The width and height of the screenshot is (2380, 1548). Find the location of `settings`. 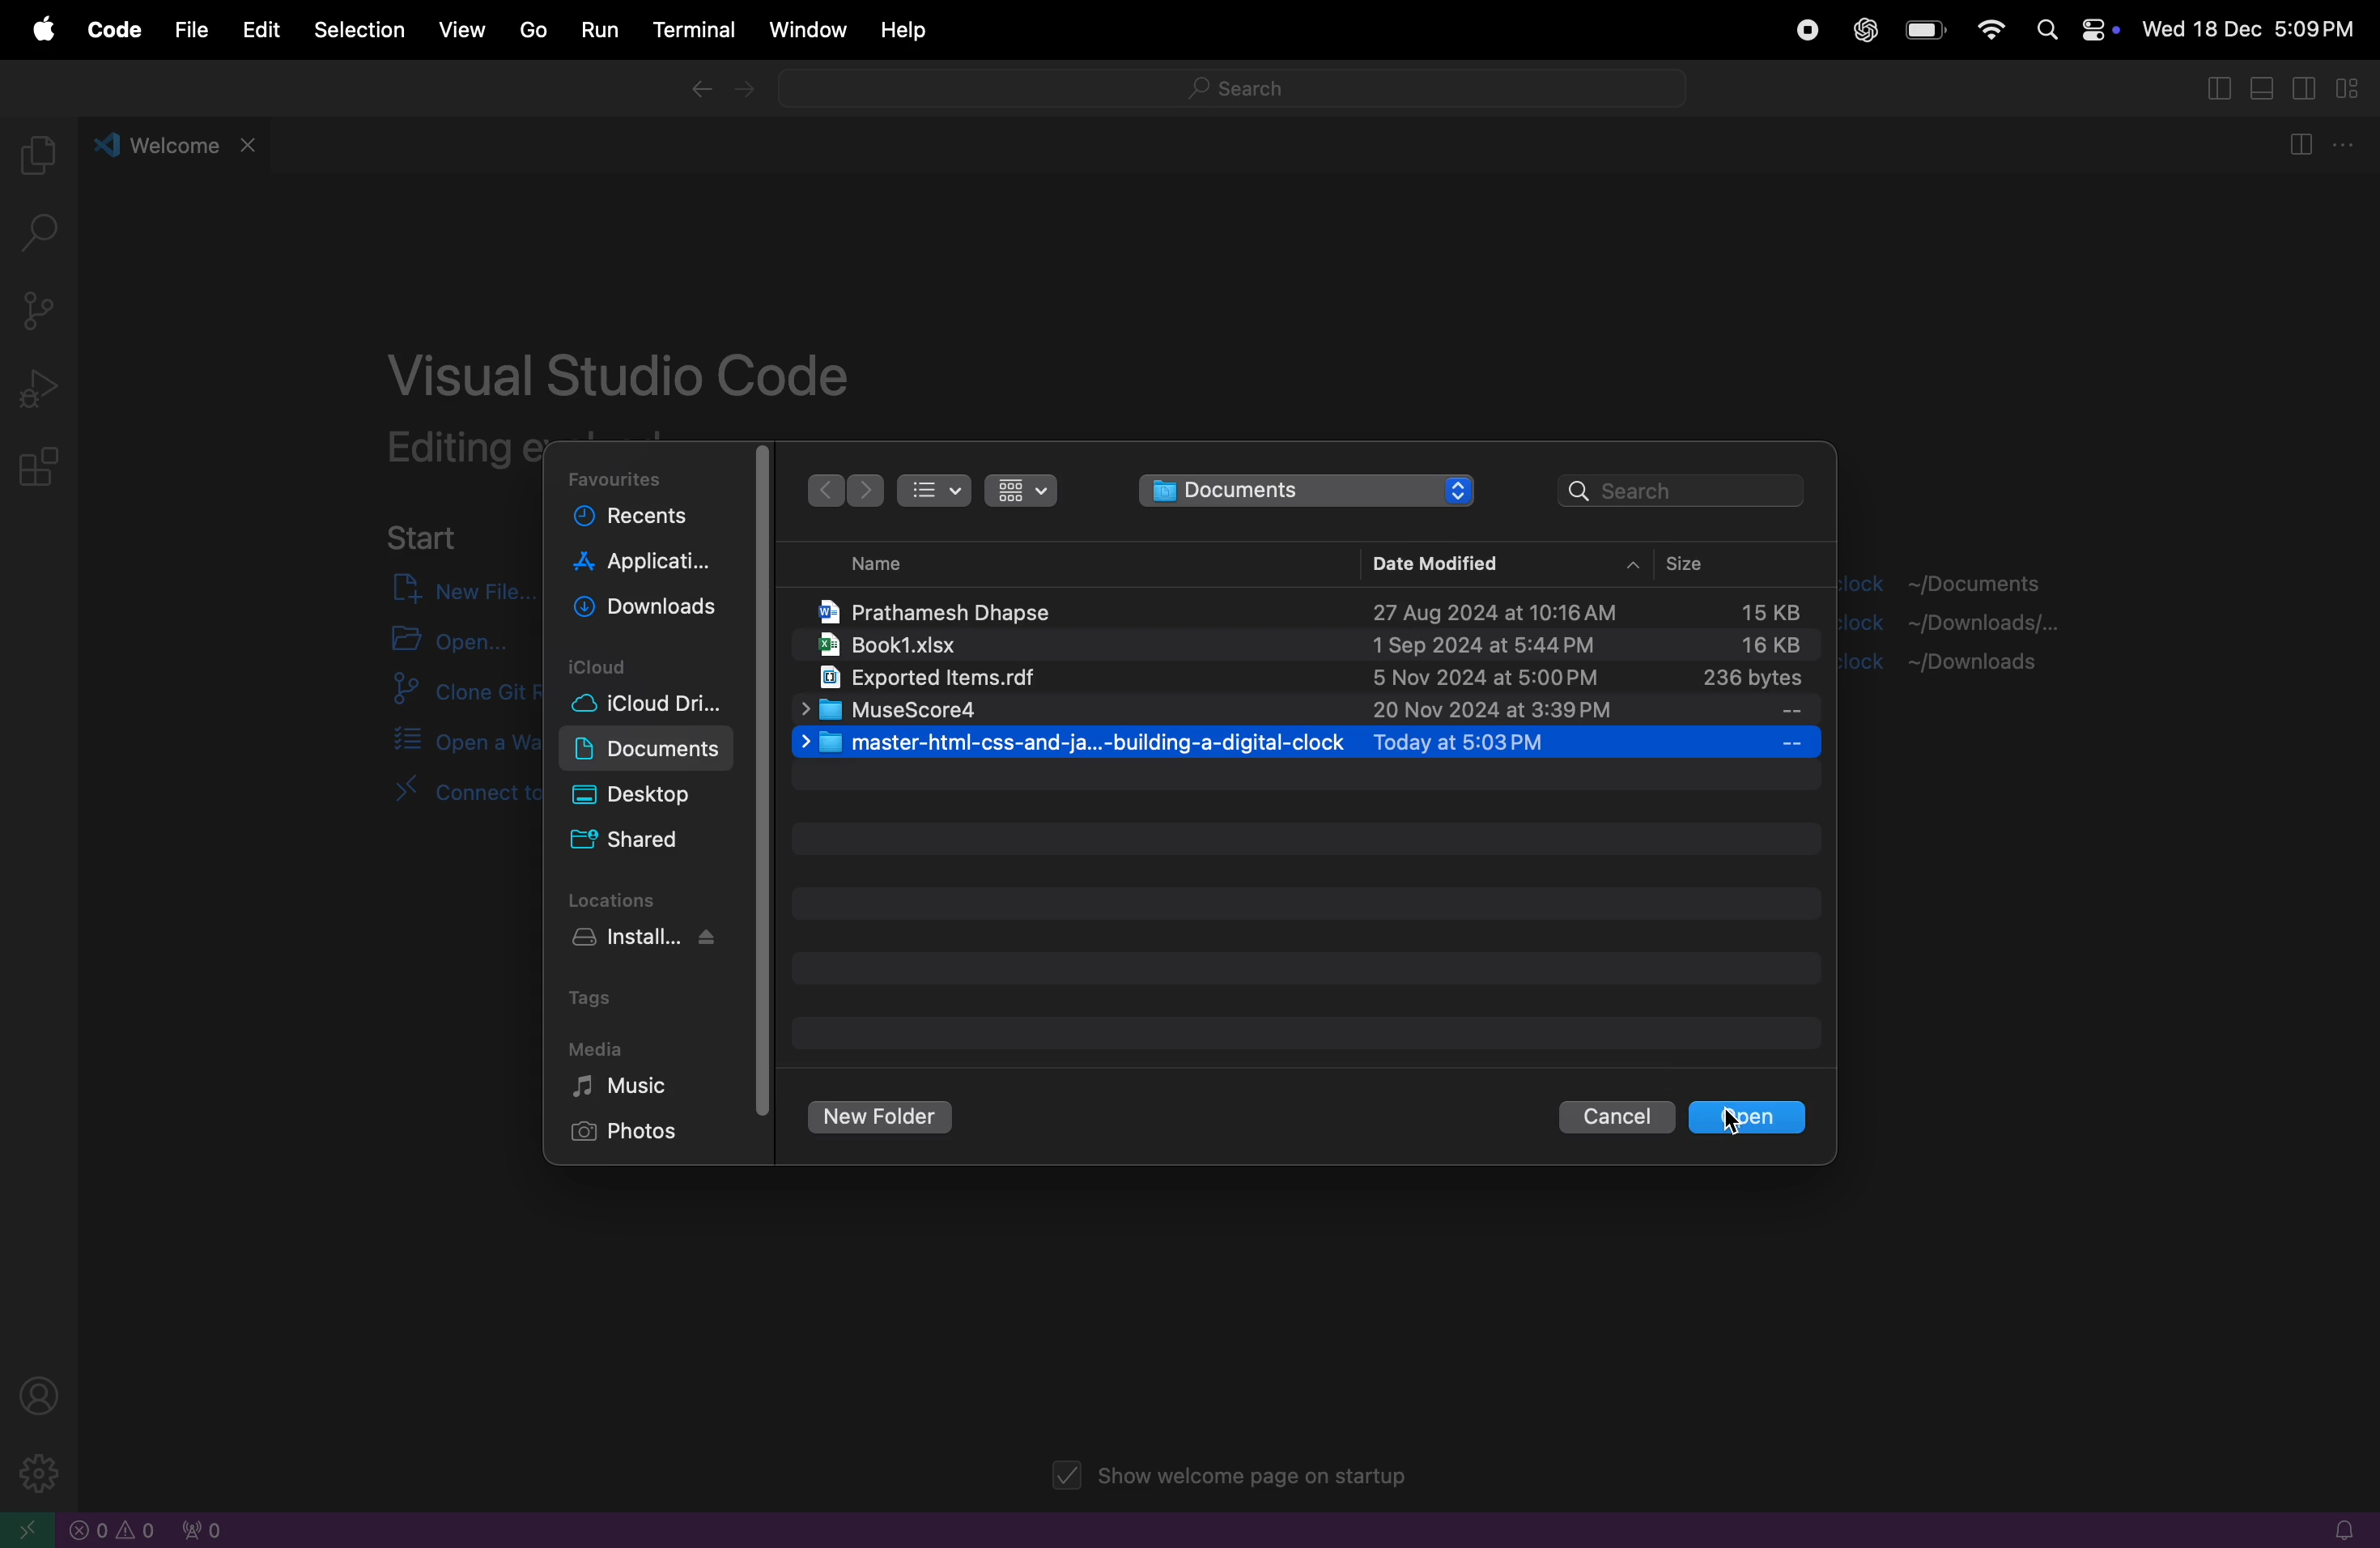

settings is located at coordinates (33, 1471).